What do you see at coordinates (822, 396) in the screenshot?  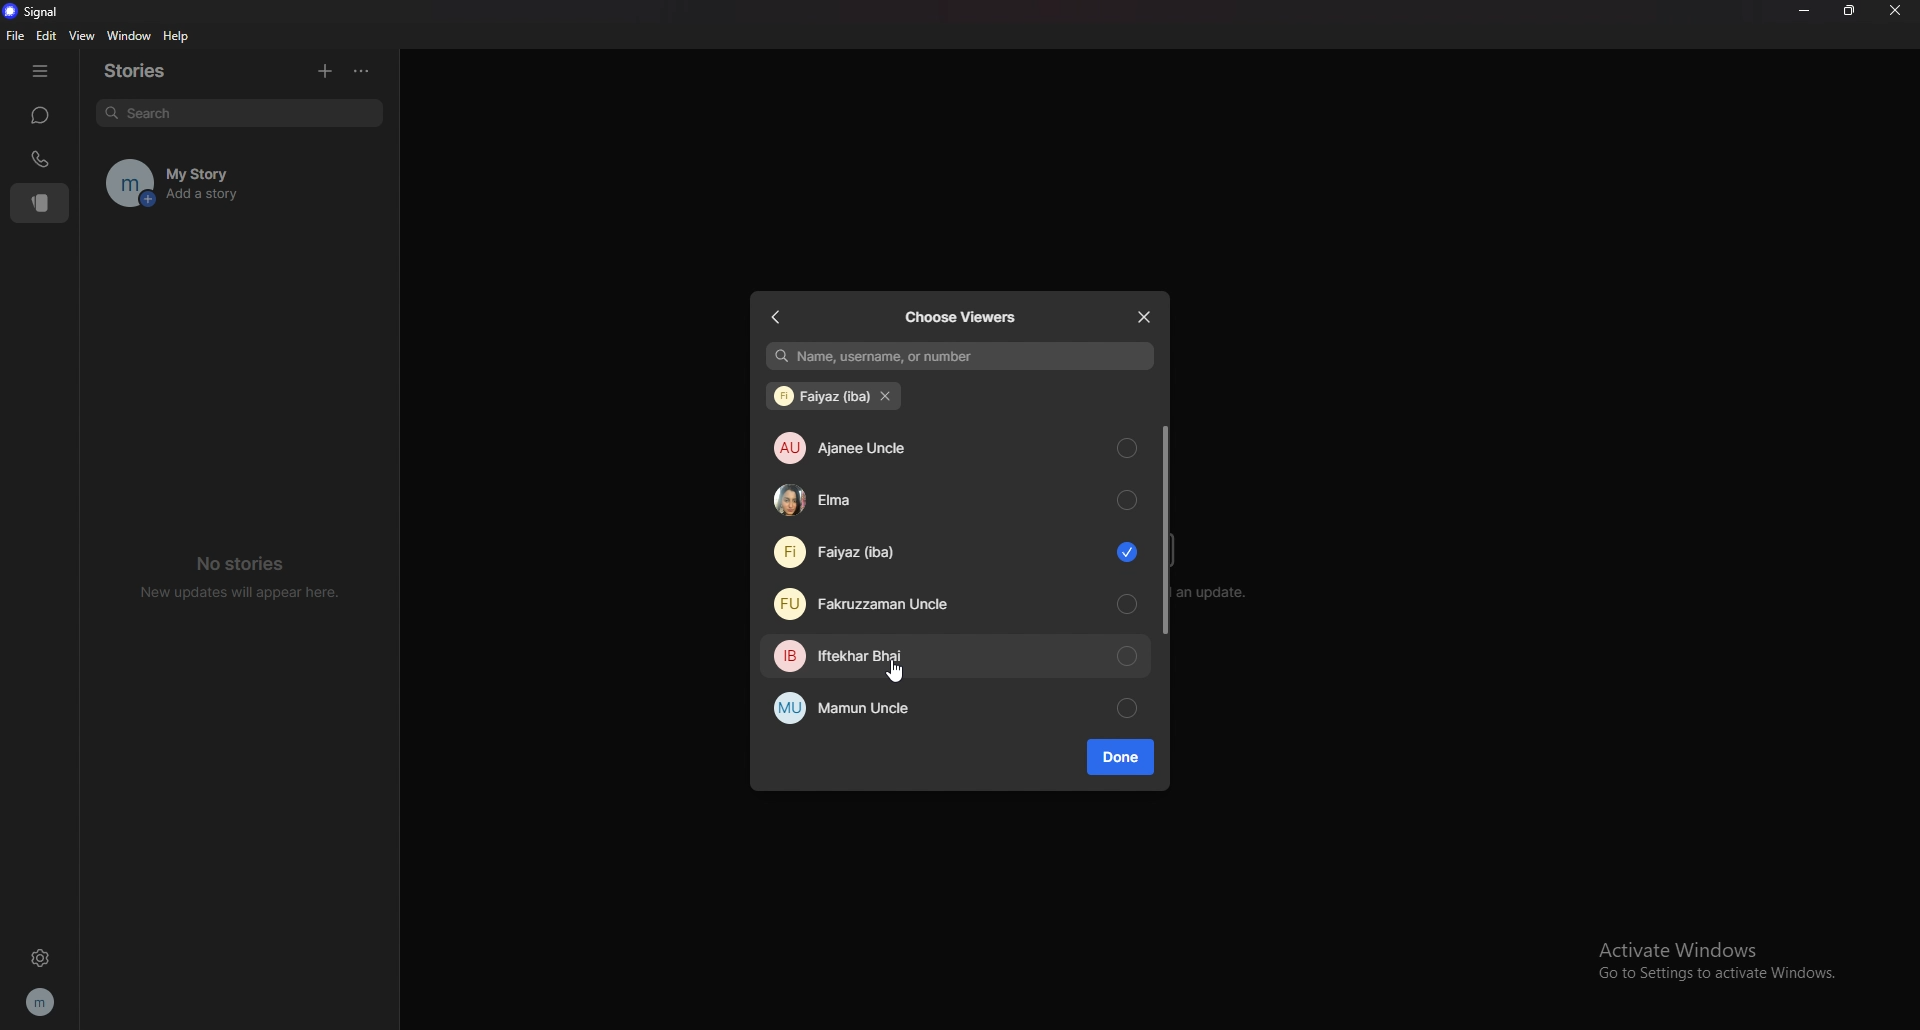 I see `faiyaz (iba)` at bounding box center [822, 396].